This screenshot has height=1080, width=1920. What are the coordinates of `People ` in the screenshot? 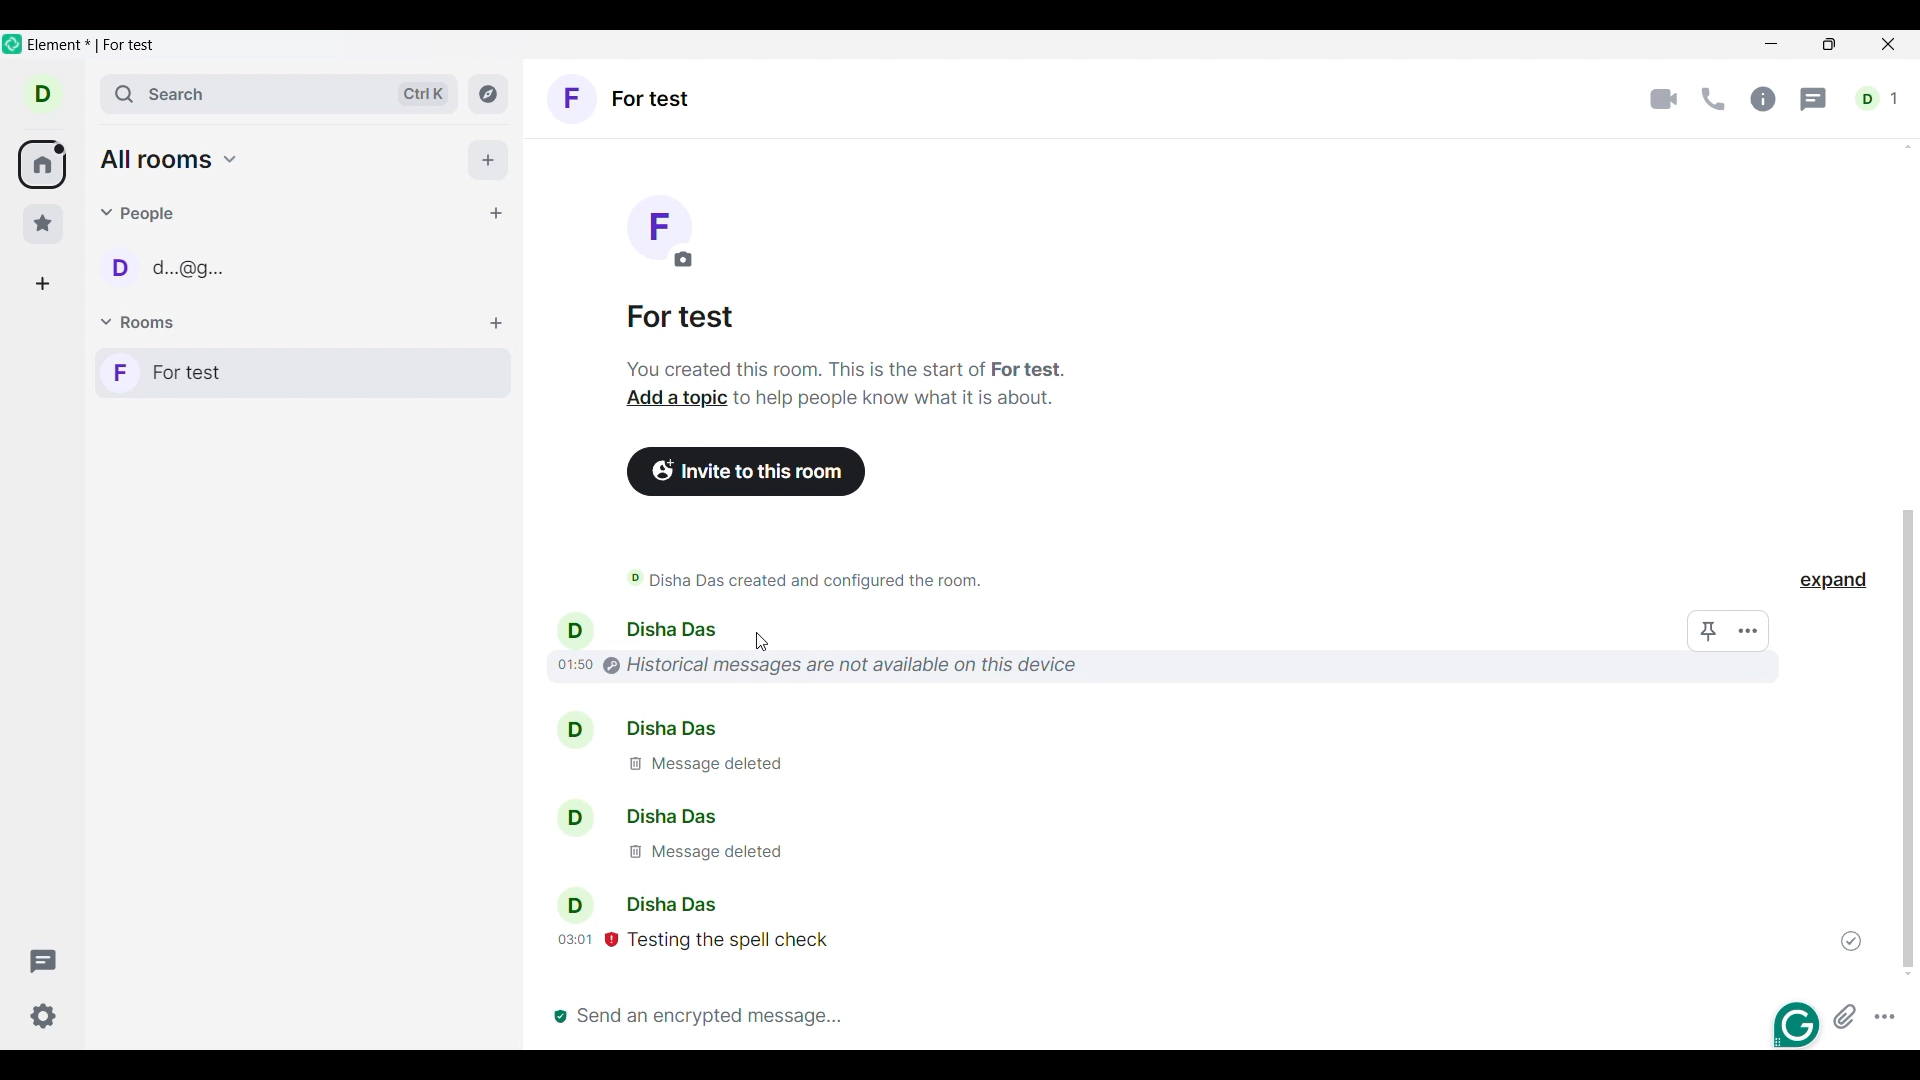 It's located at (141, 213).